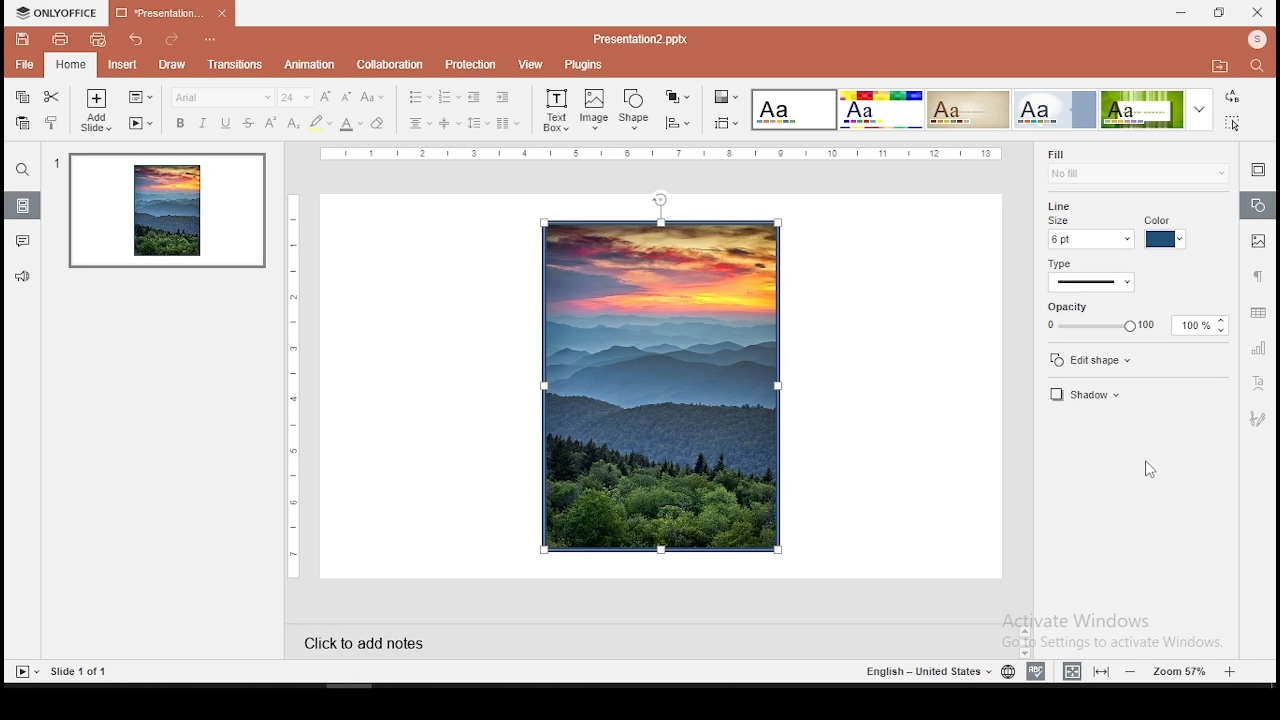 Image resolution: width=1280 pixels, height=720 pixels. I want to click on slide 1 of 1, so click(86, 671).